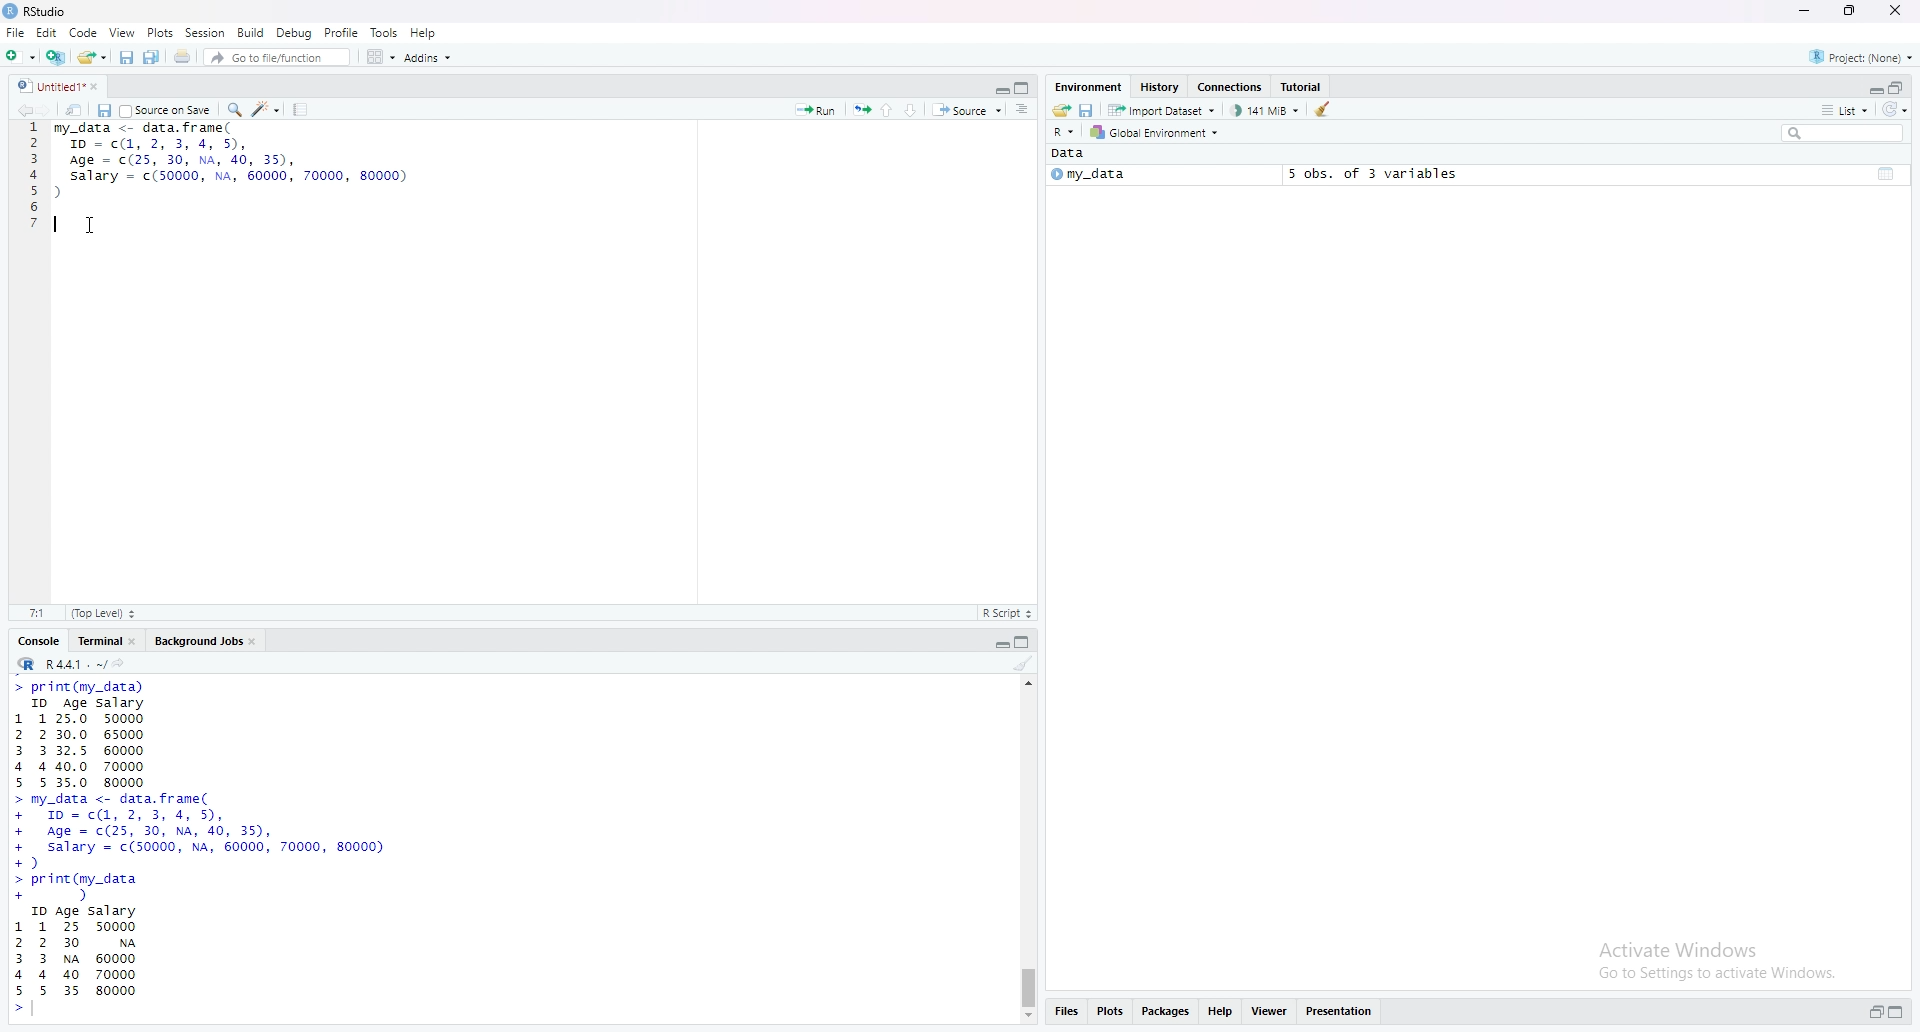 The height and width of the screenshot is (1032, 1920). What do you see at coordinates (1221, 1010) in the screenshot?
I see `help` at bounding box center [1221, 1010].